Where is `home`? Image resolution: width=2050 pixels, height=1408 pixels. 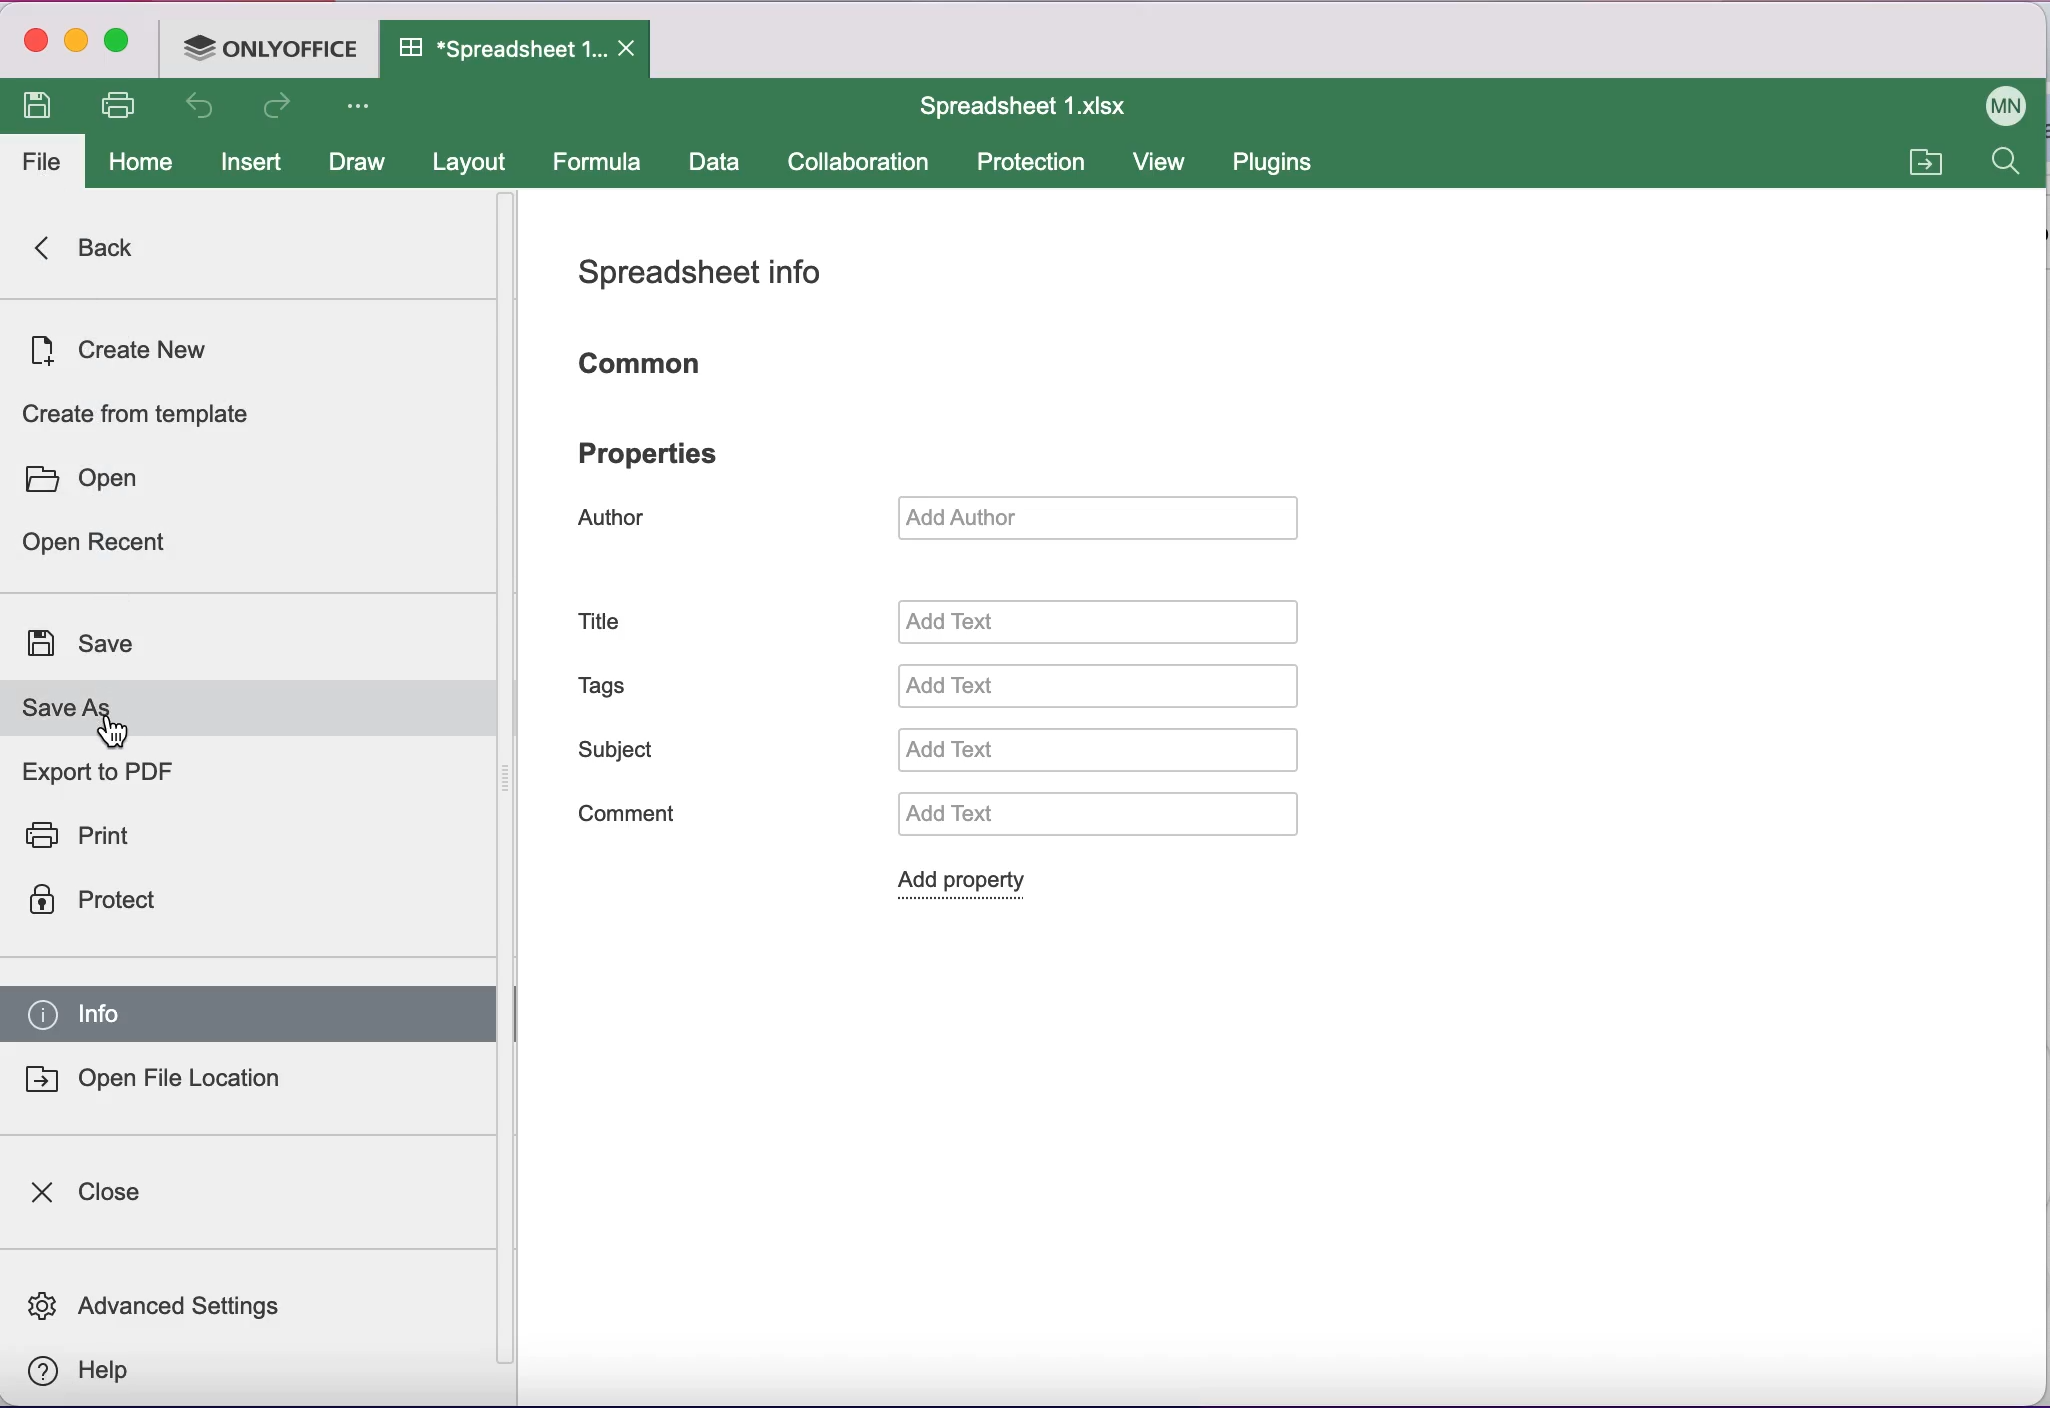 home is located at coordinates (133, 159).